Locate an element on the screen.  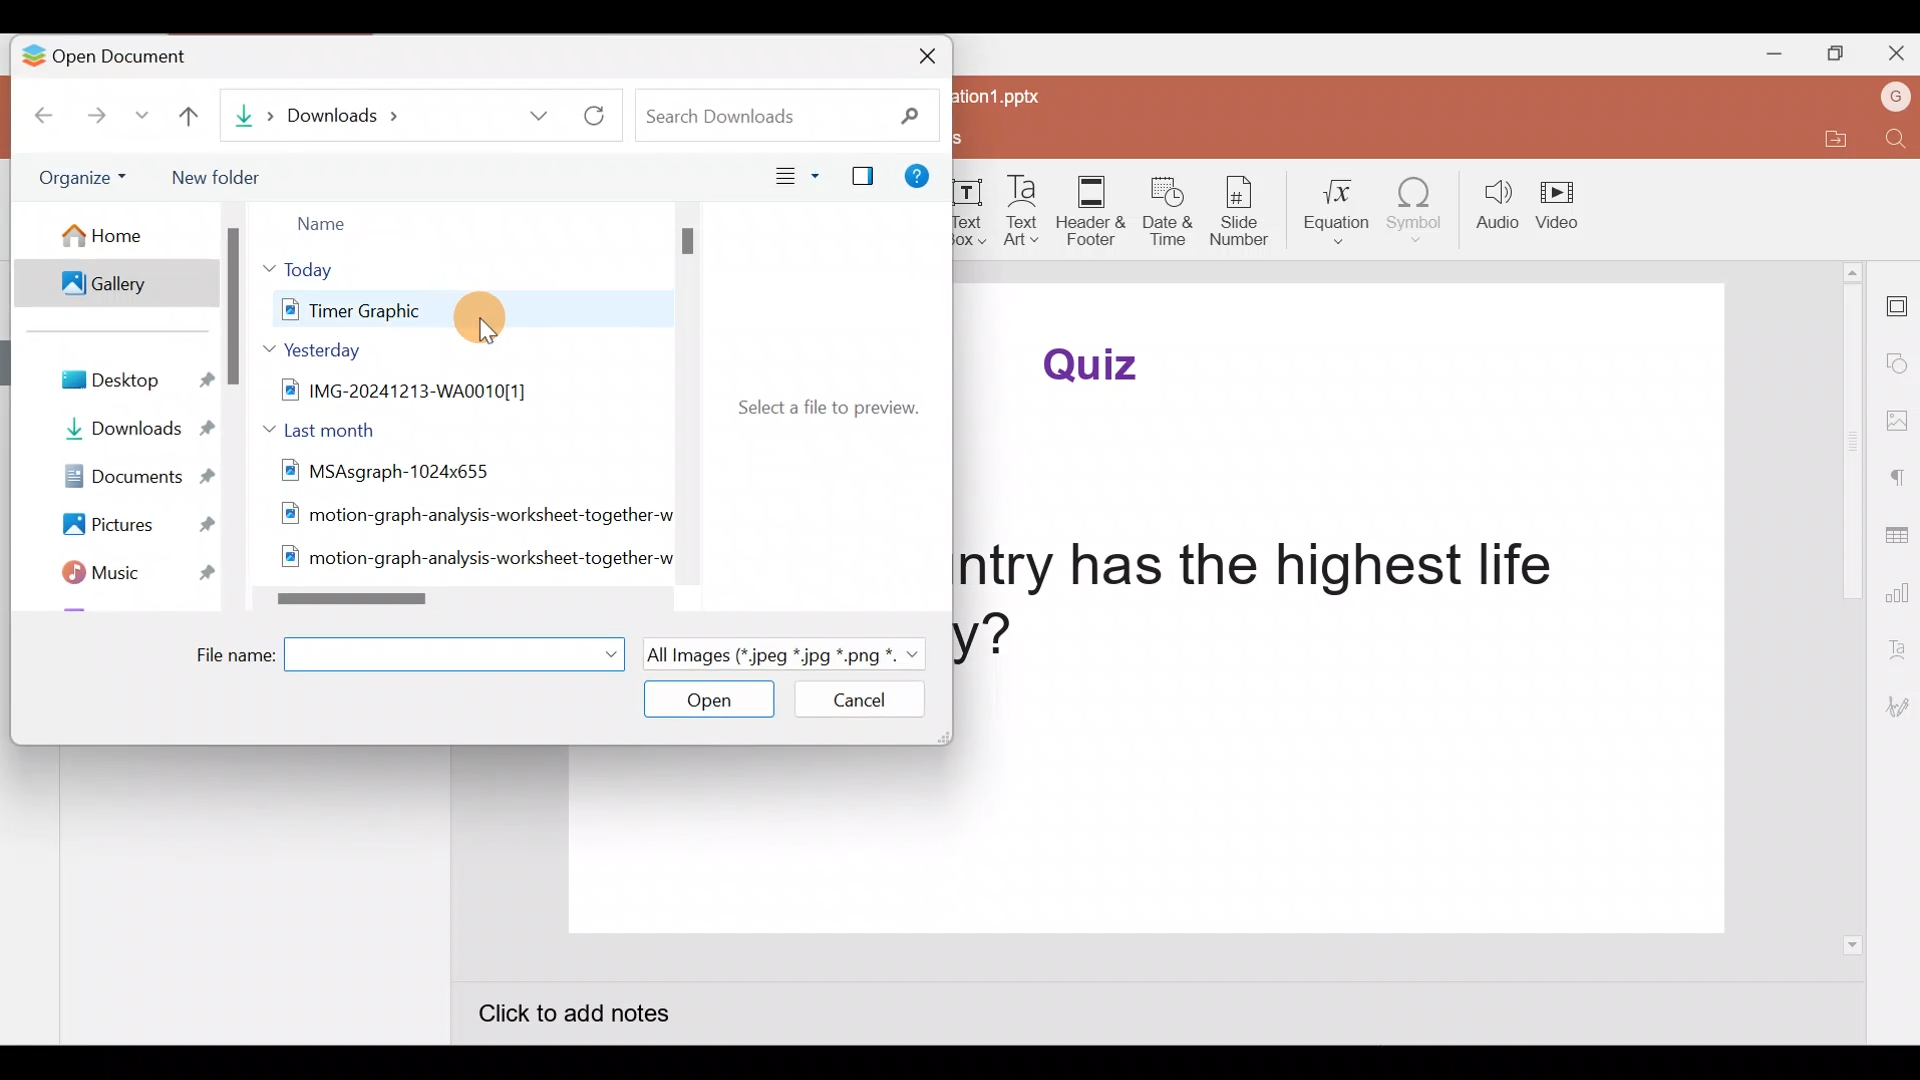
Find is located at coordinates (1892, 142).